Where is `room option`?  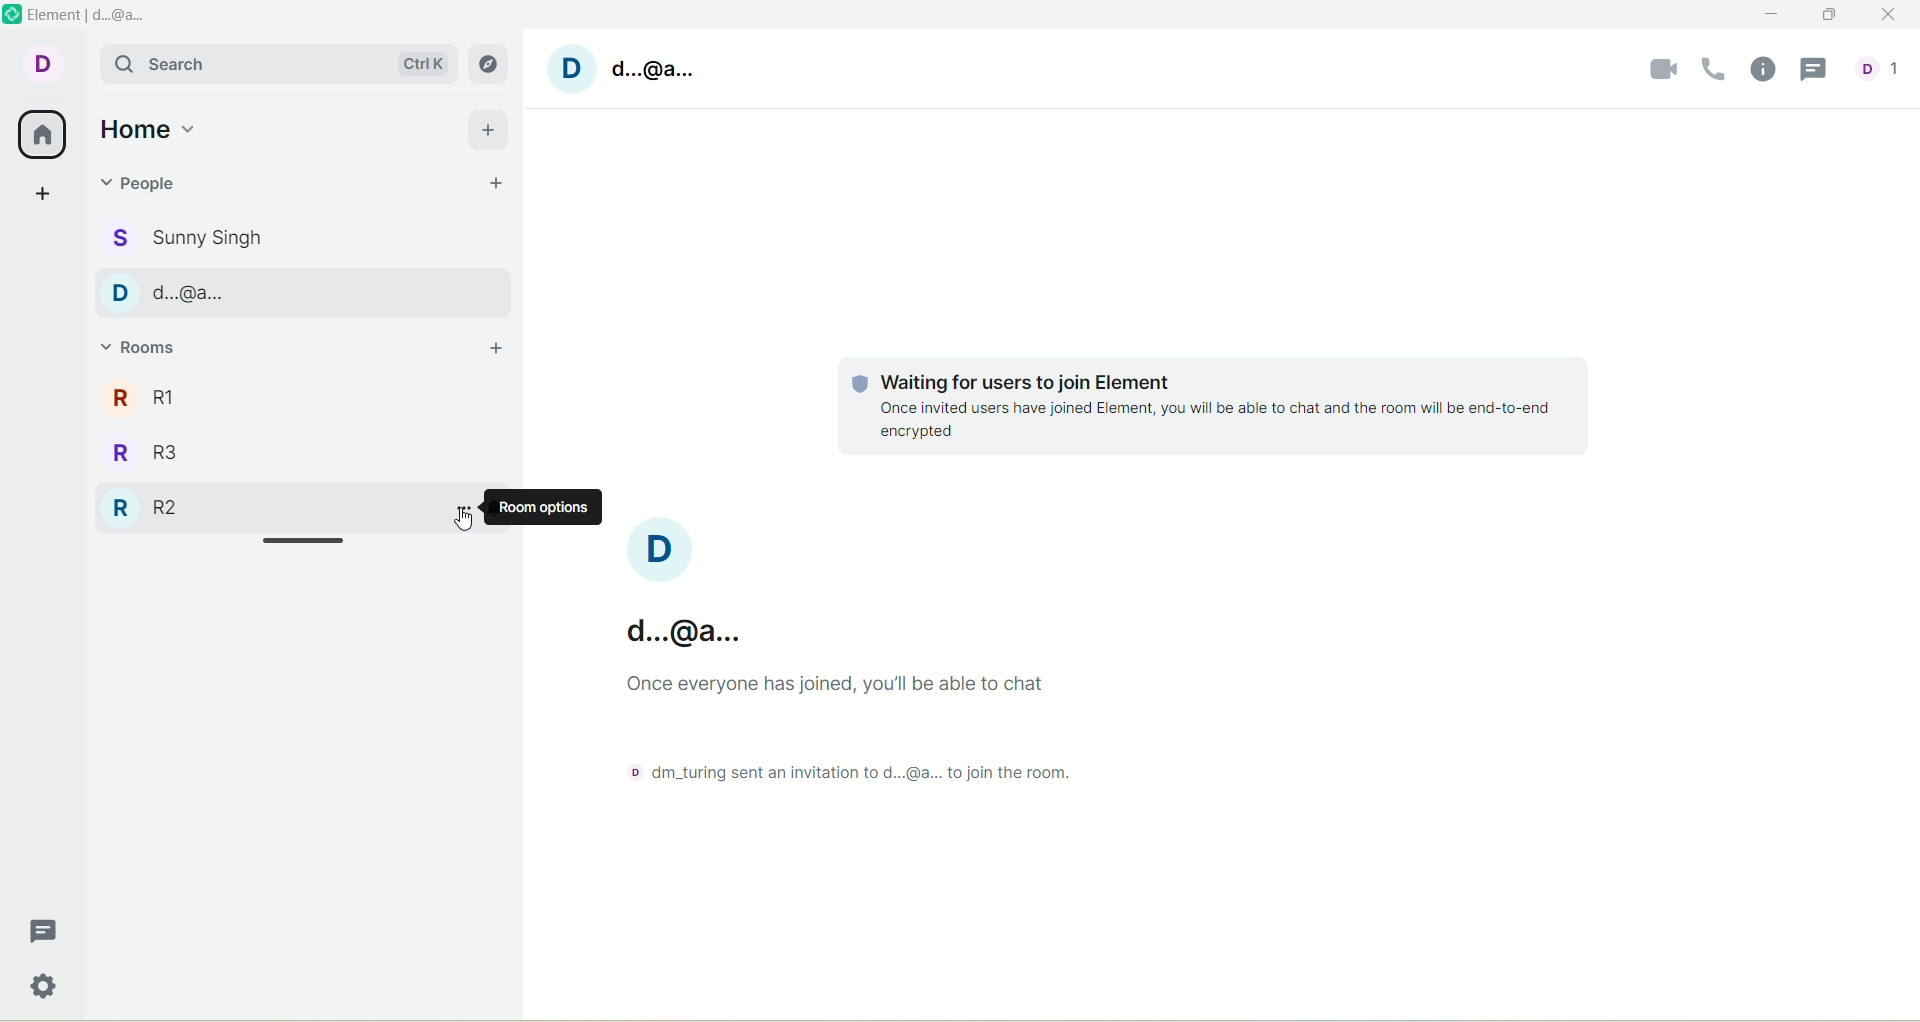 room option is located at coordinates (545, 511).